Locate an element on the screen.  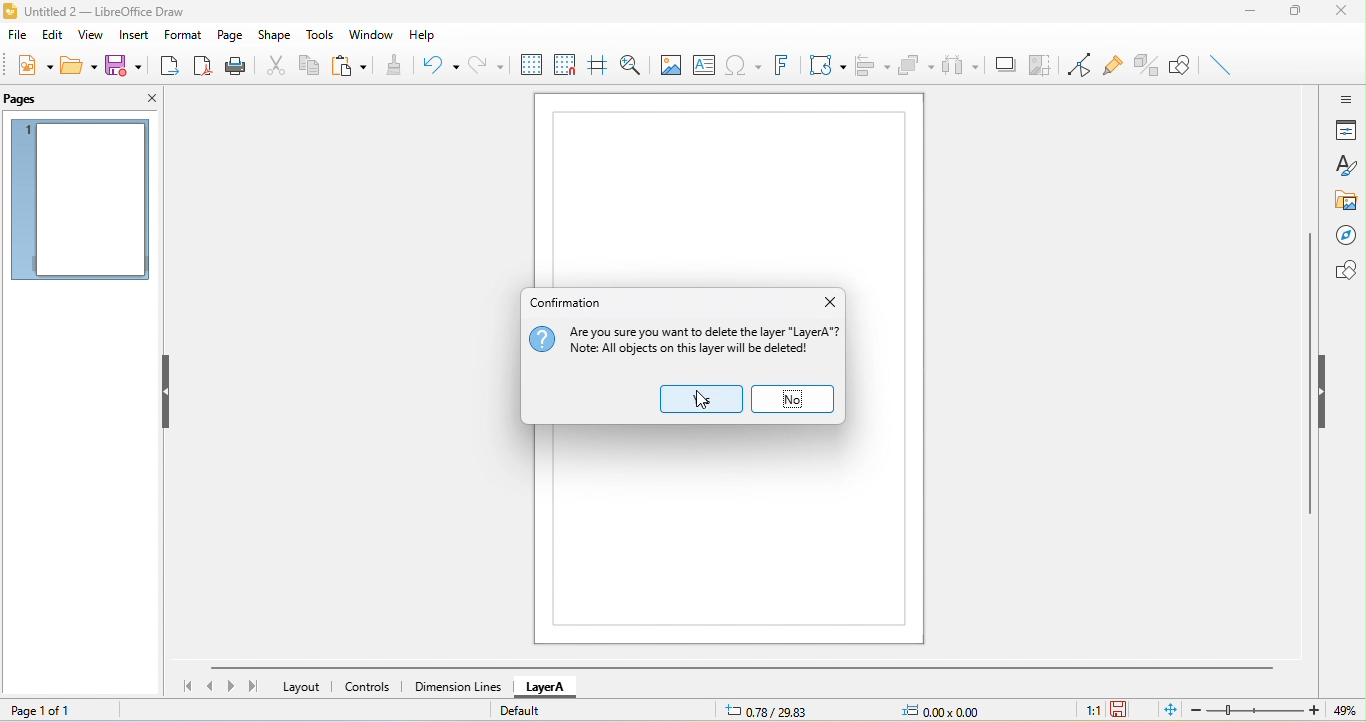
toggle extrusion is located at coordinates (1227, 64).